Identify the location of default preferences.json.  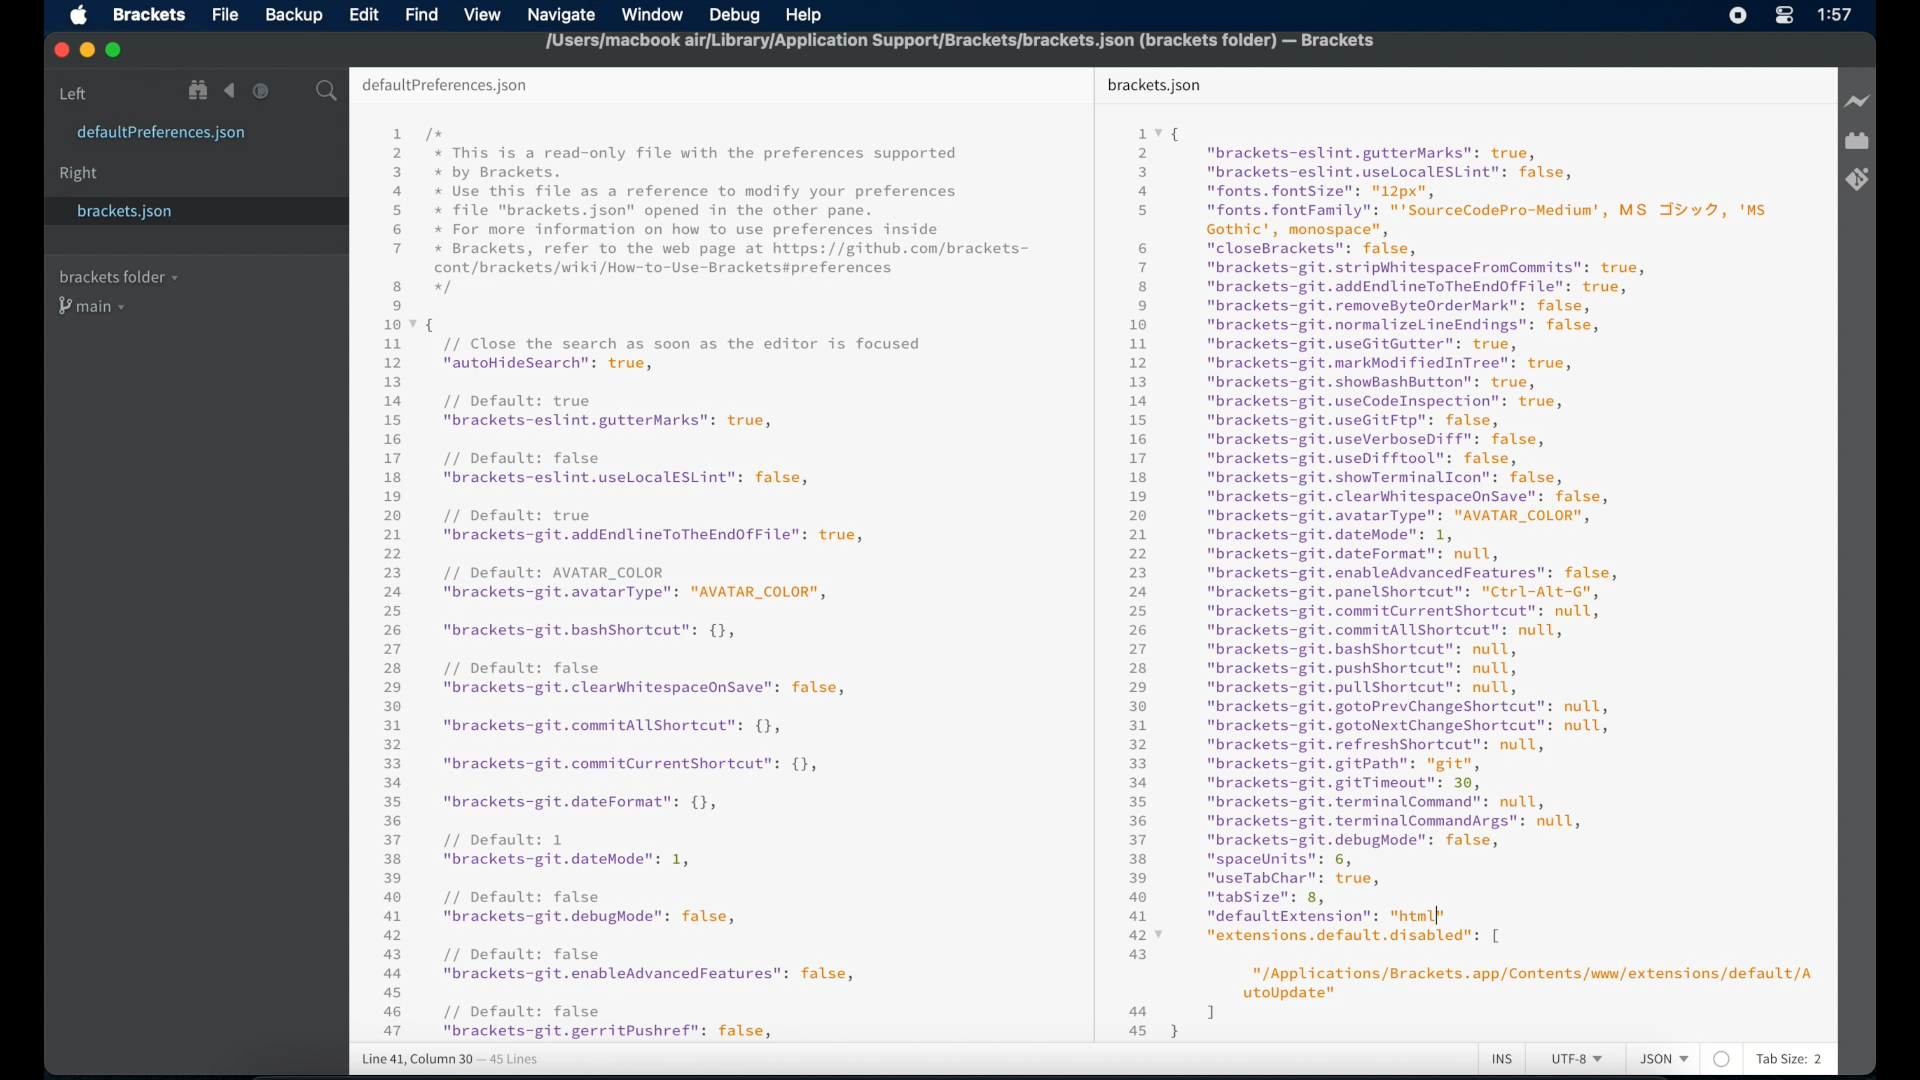
(445, 86).